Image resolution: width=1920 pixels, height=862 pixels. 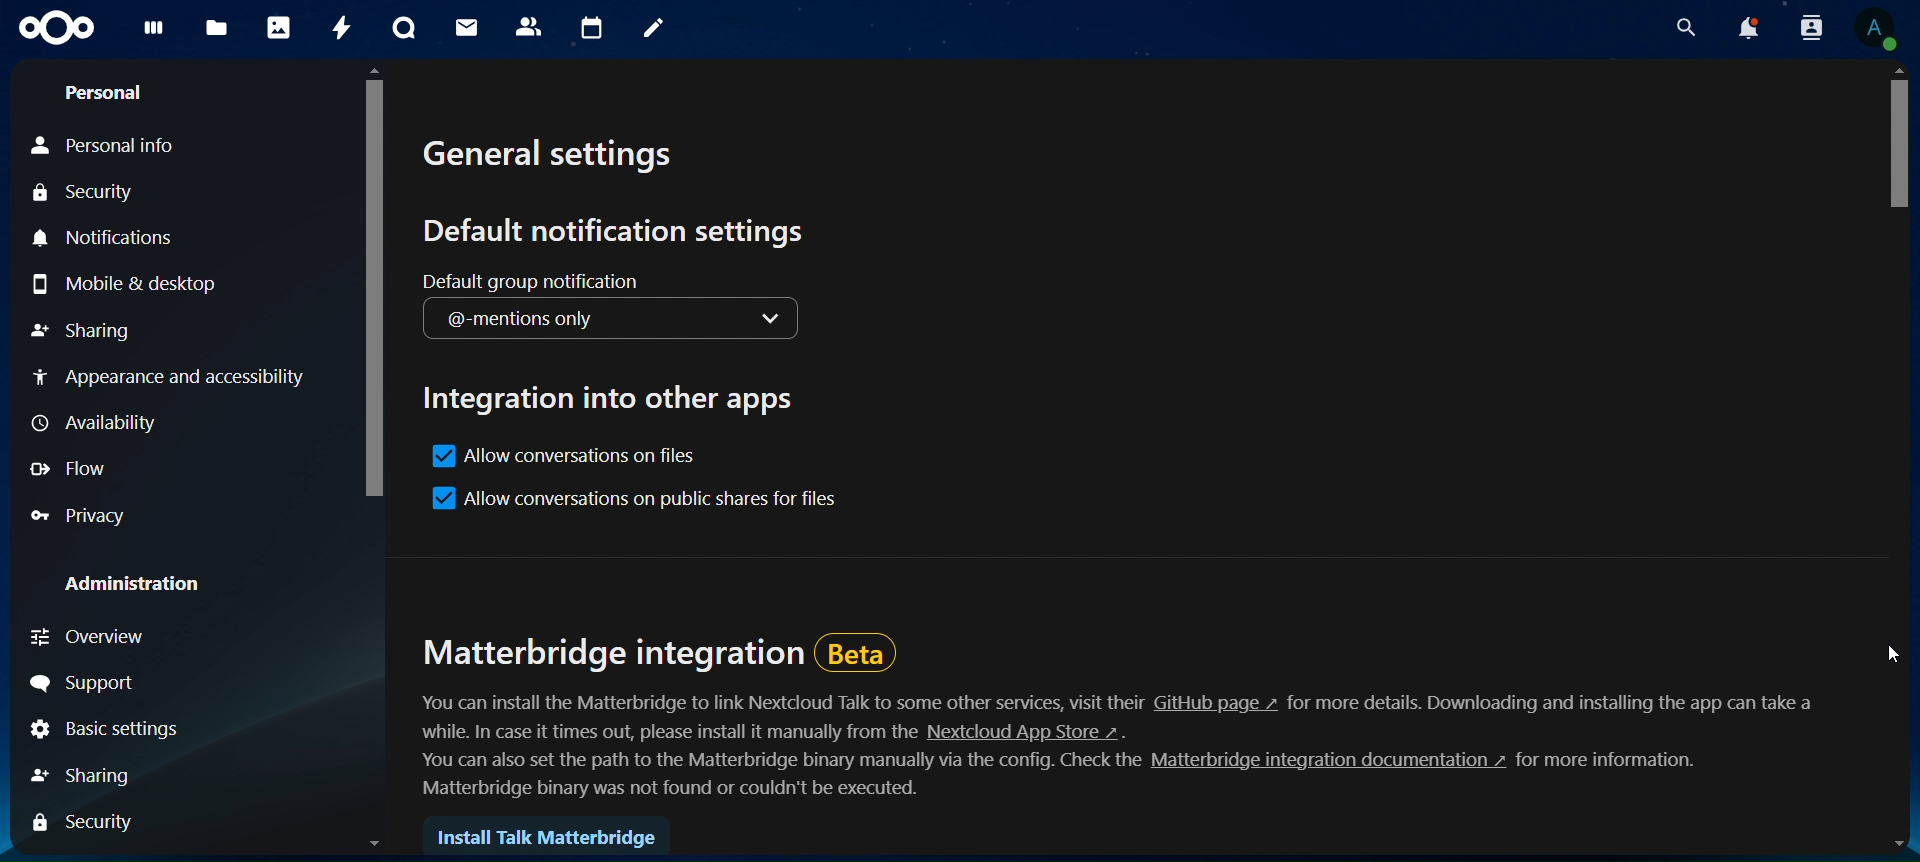 I want to click on Personal, so click(x=100, y=92).